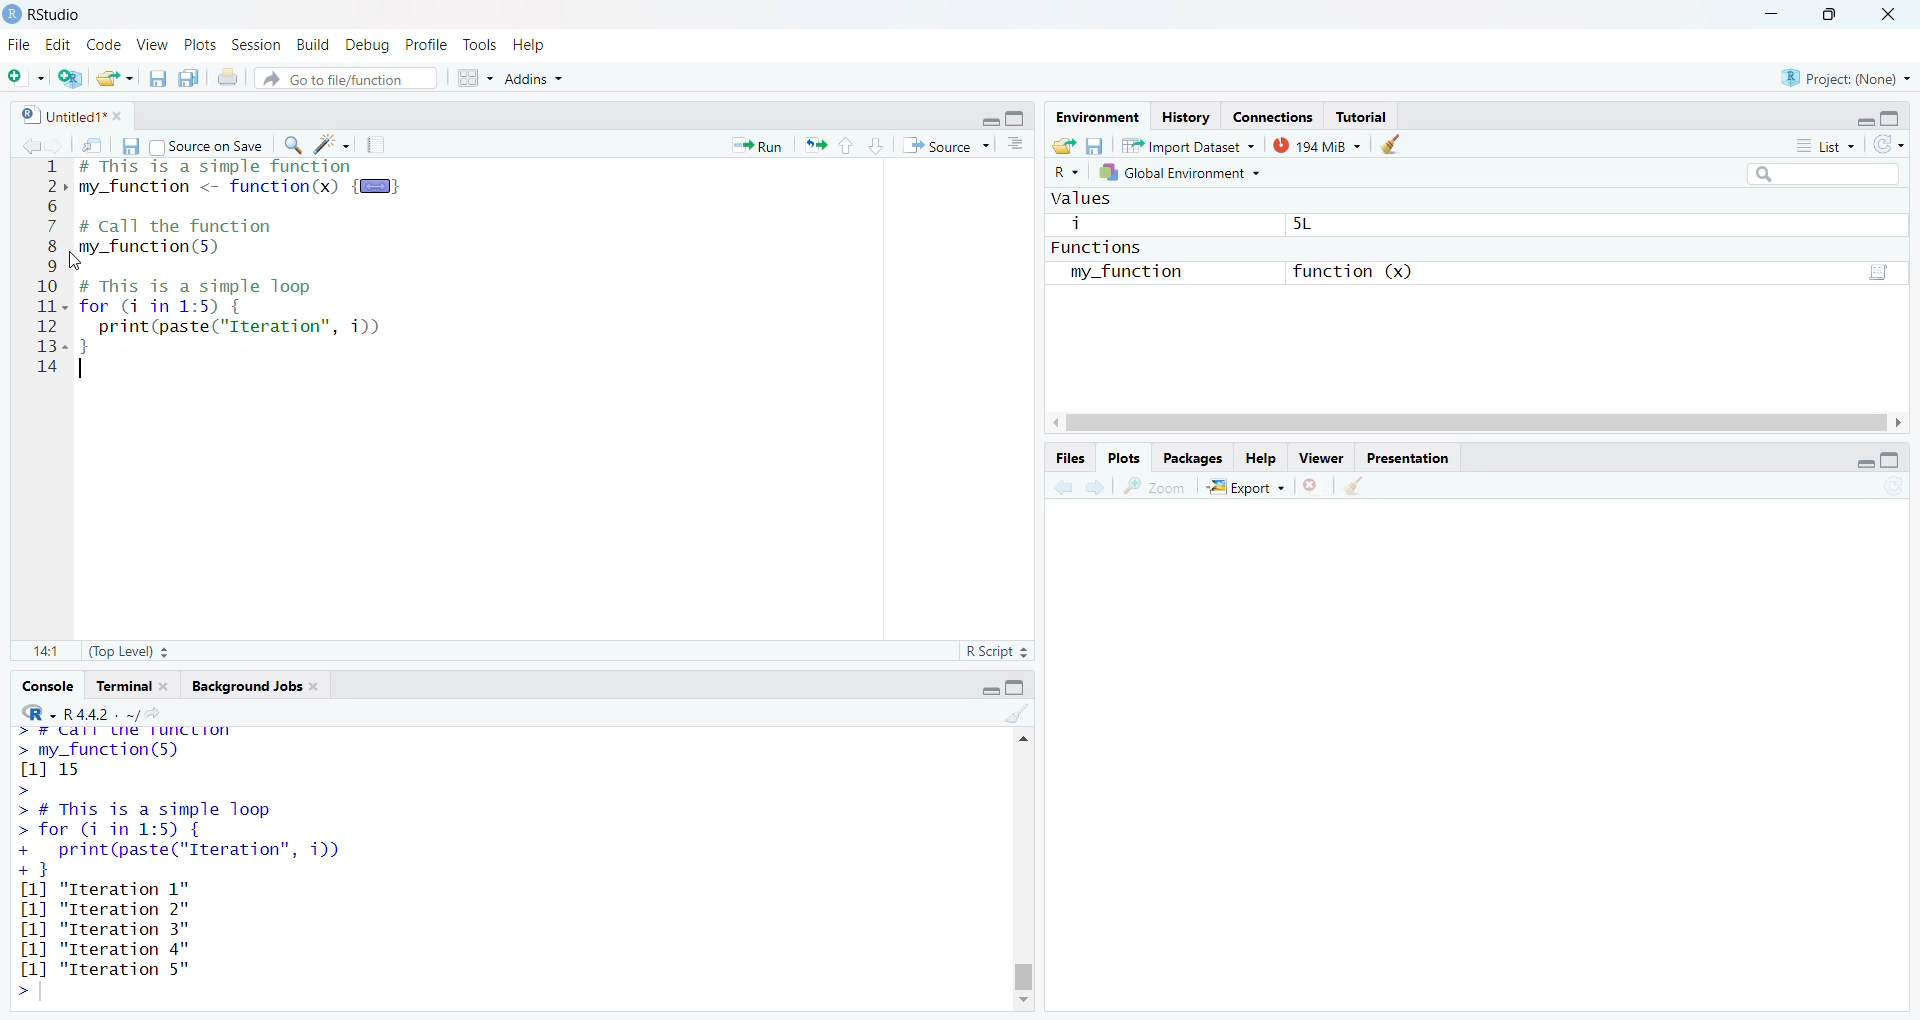  What do you see at coordinates (1906, 423) in the screenshot?
I see `move right` at bounding box center [1906, 423].